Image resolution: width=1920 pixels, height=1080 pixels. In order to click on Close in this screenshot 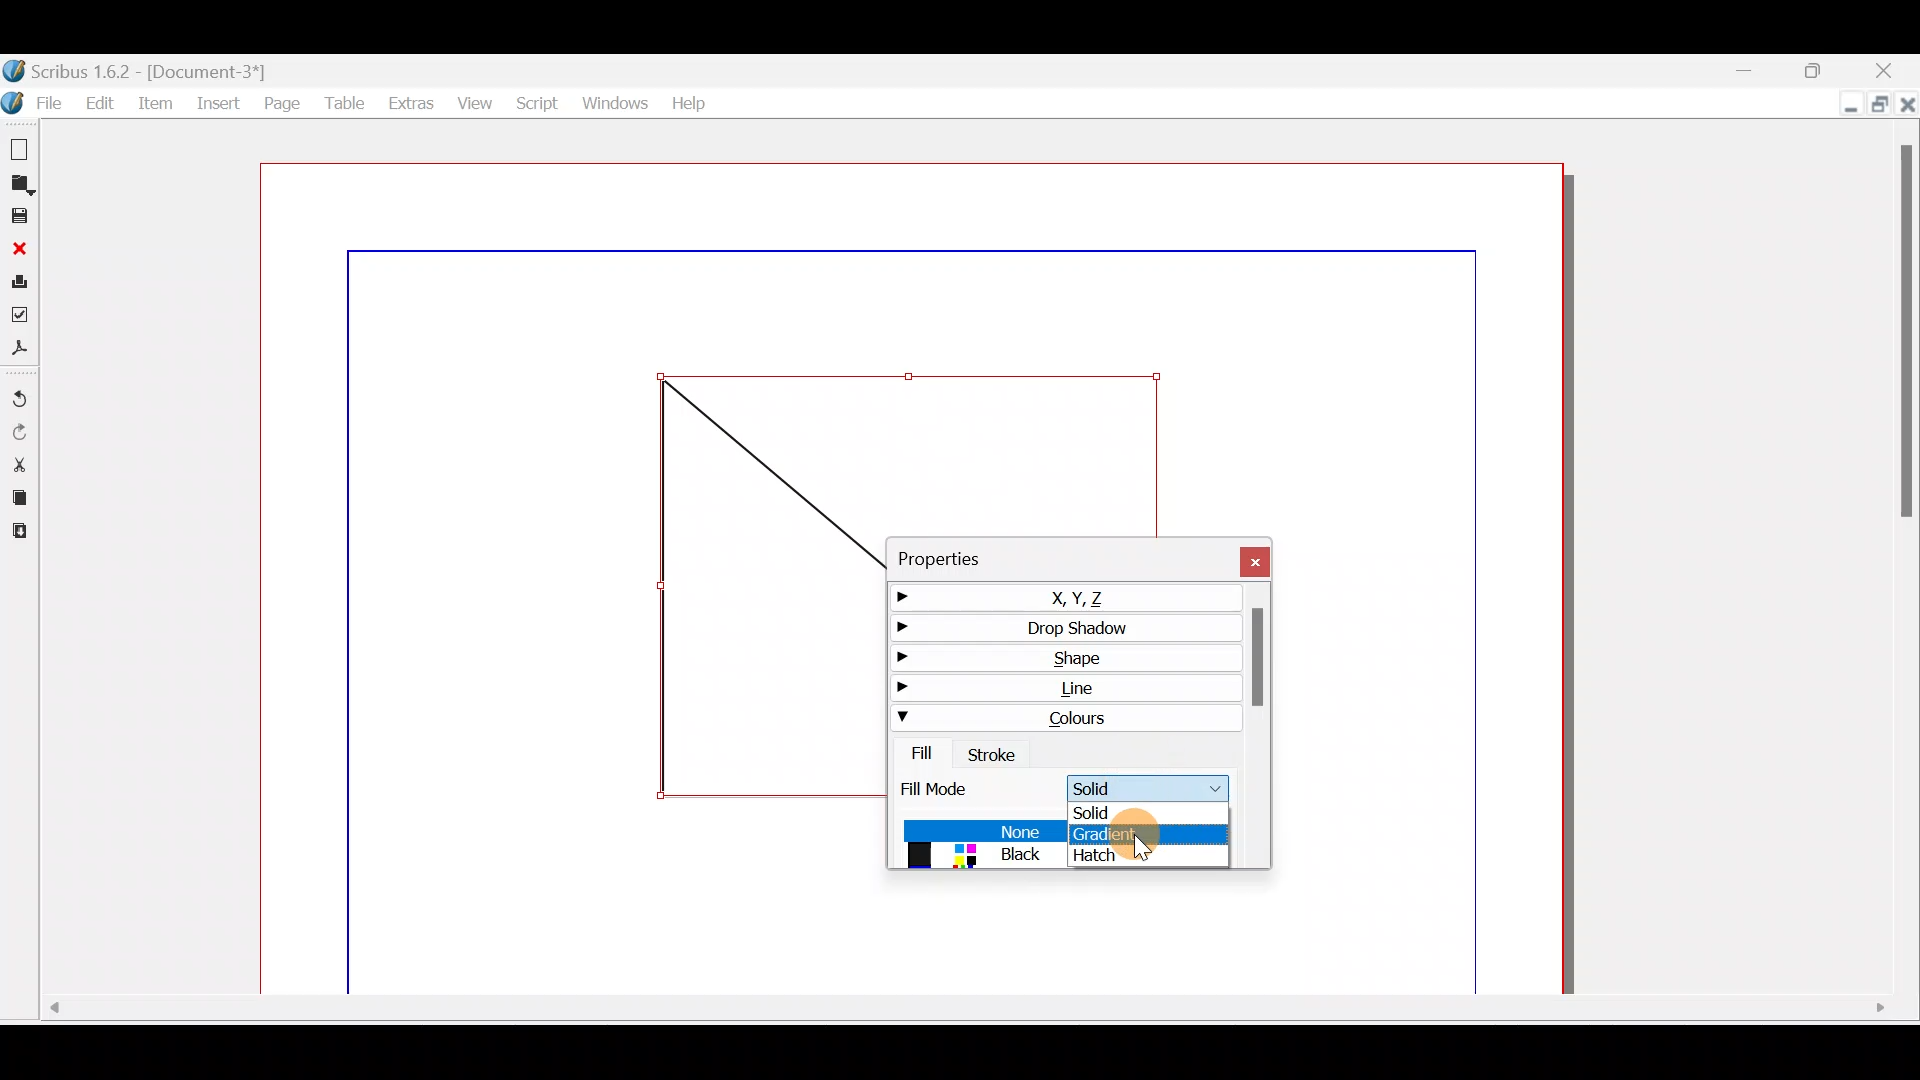, I will do `click(17, 246)`.